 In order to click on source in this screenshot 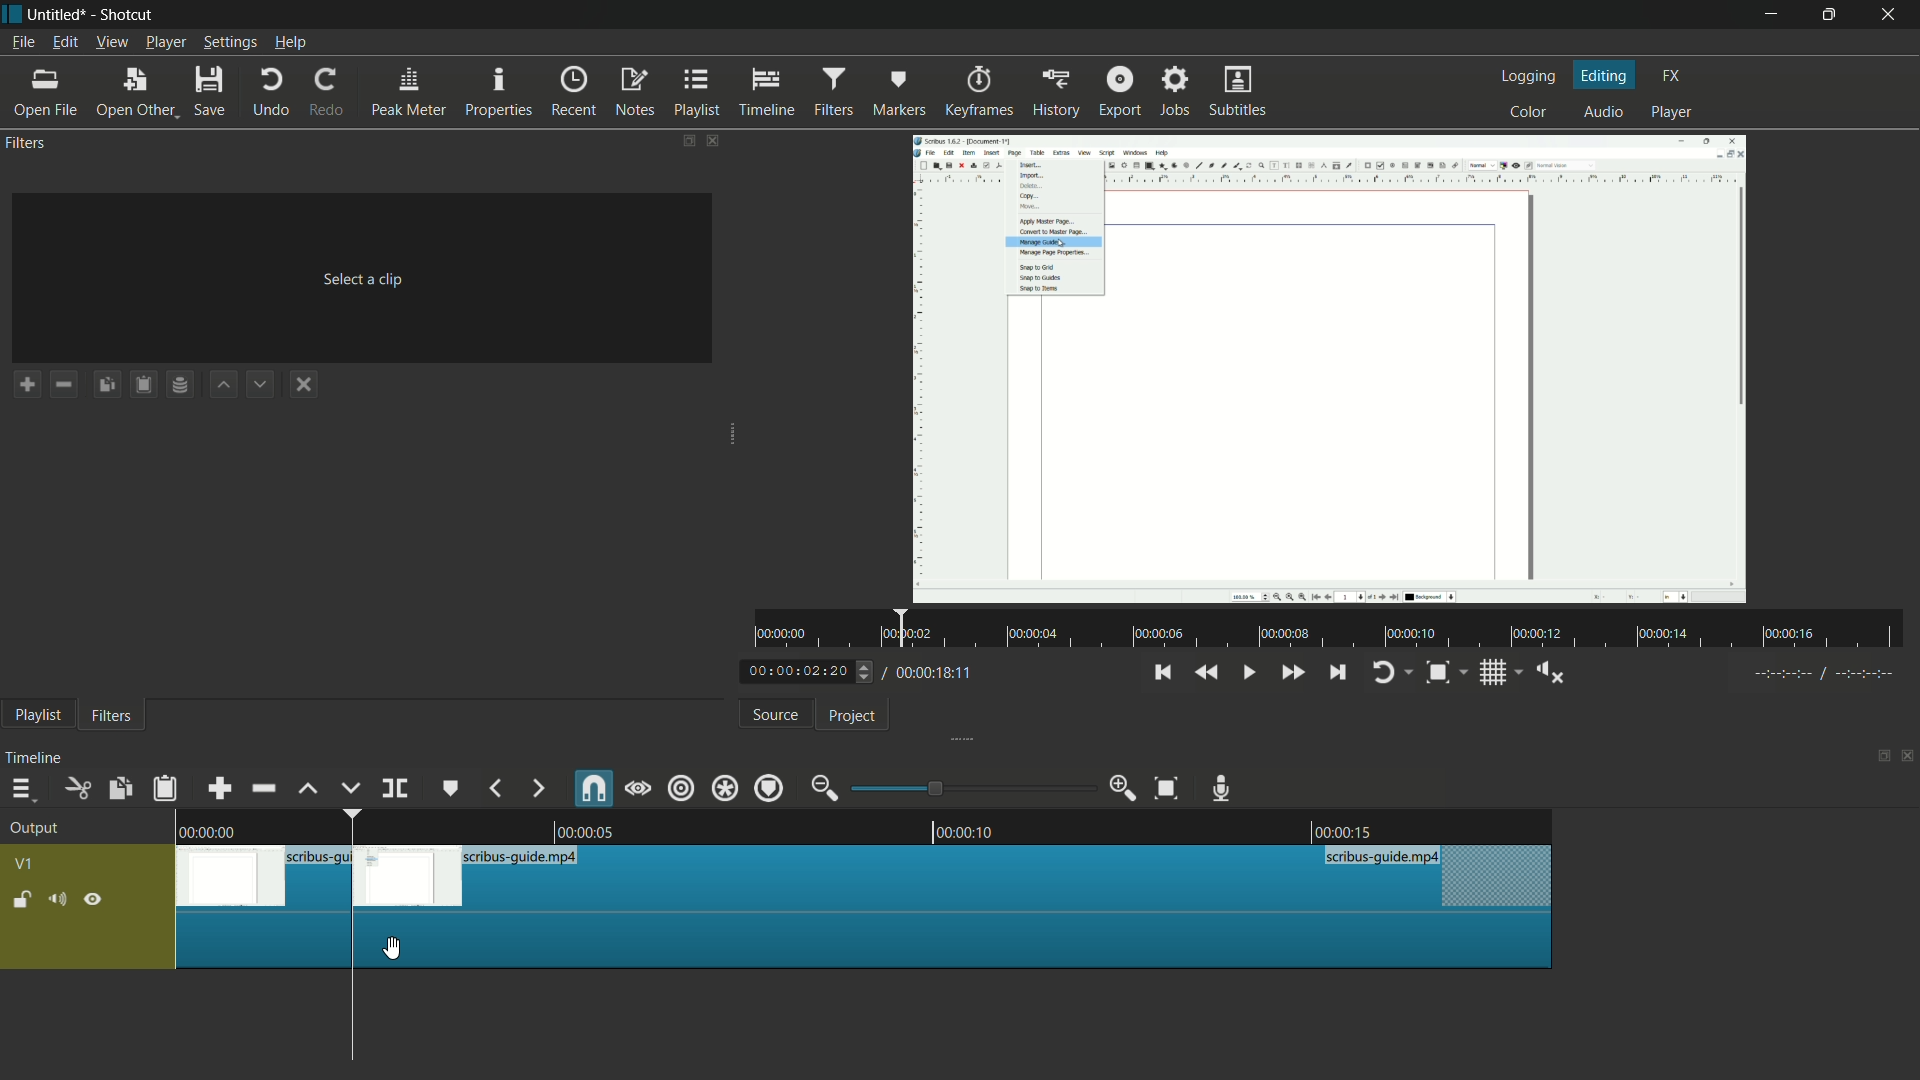, I will do `click(776, 715)`.